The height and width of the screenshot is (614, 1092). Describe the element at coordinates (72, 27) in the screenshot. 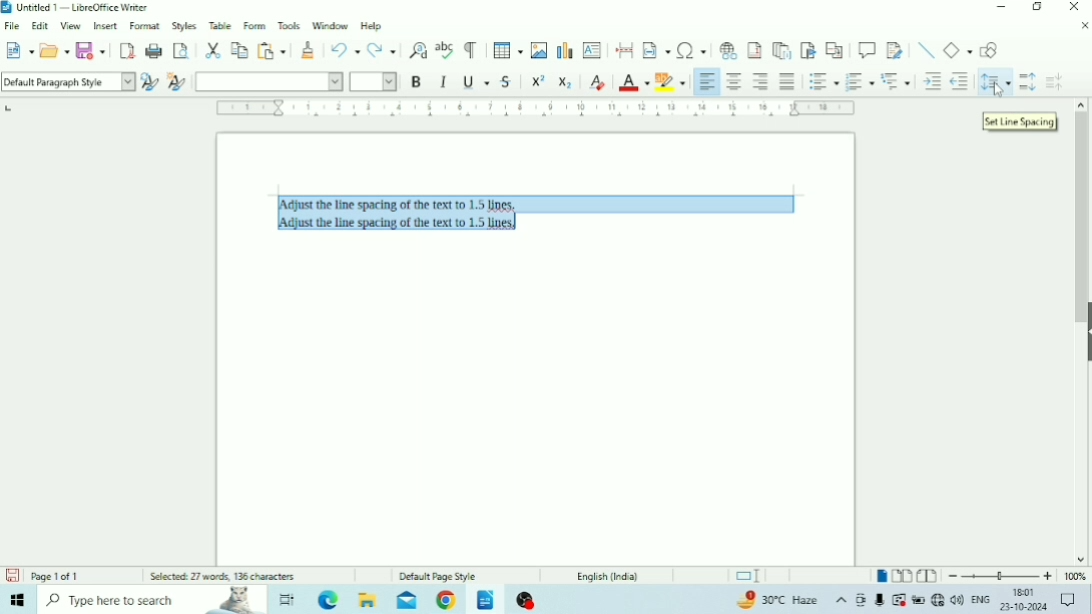

I see `View` at that location.